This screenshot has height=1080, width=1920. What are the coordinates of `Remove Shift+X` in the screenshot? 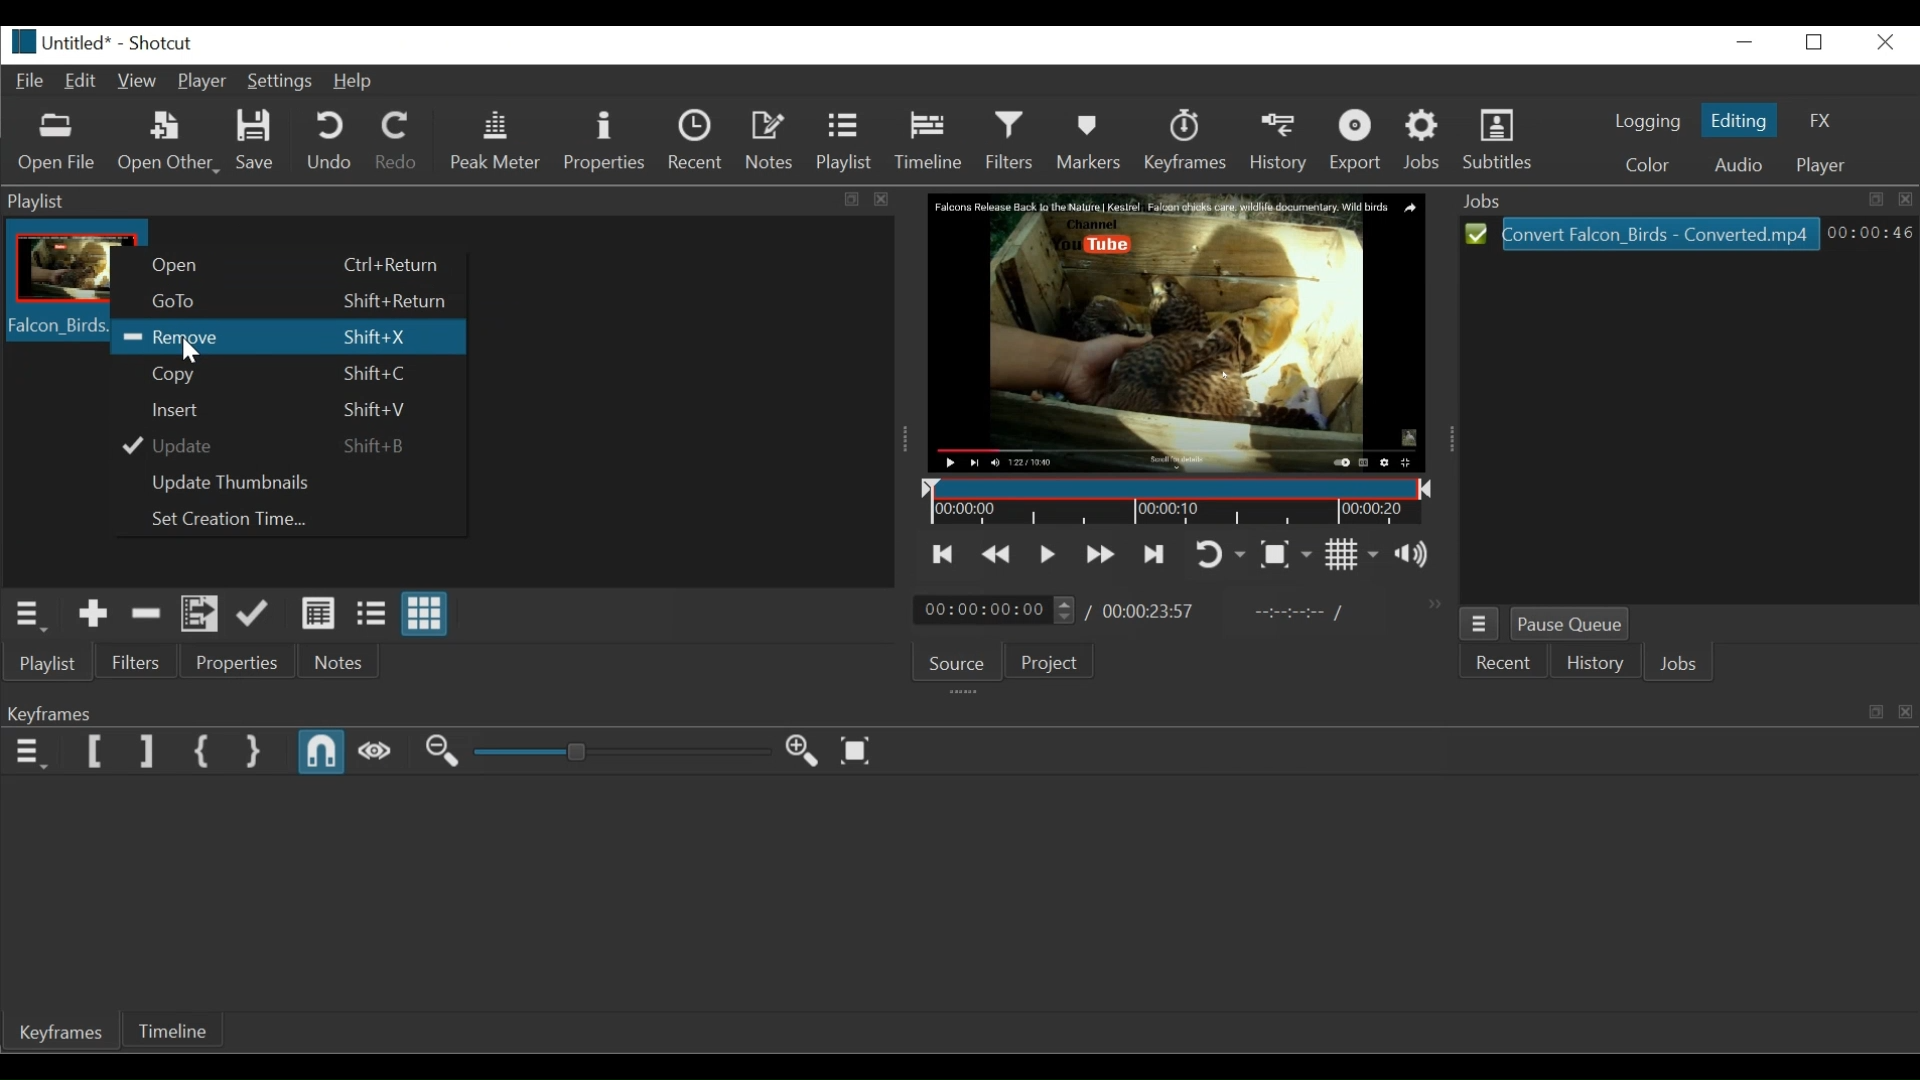 It's located at (295, 338).